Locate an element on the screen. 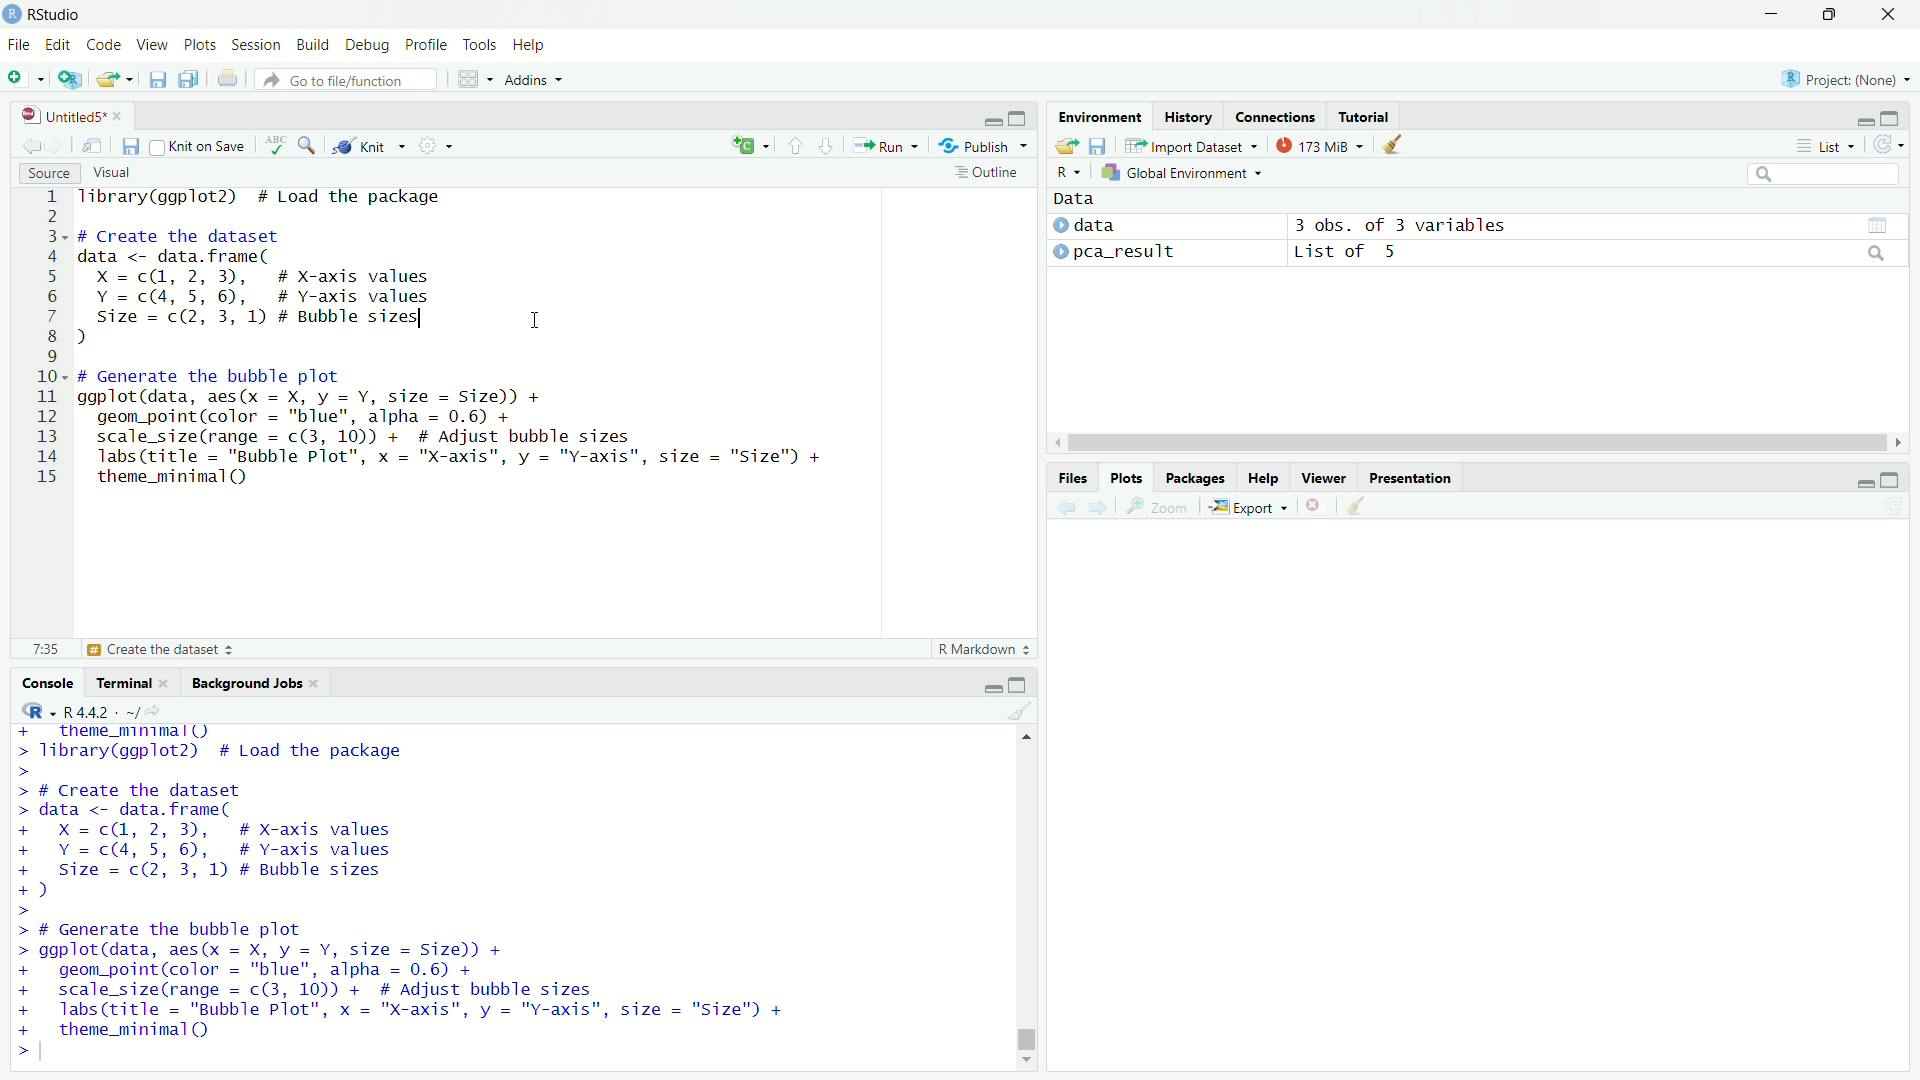 This screenshot has width=1920, height=1080. logo is located at coordinates (13, 15).